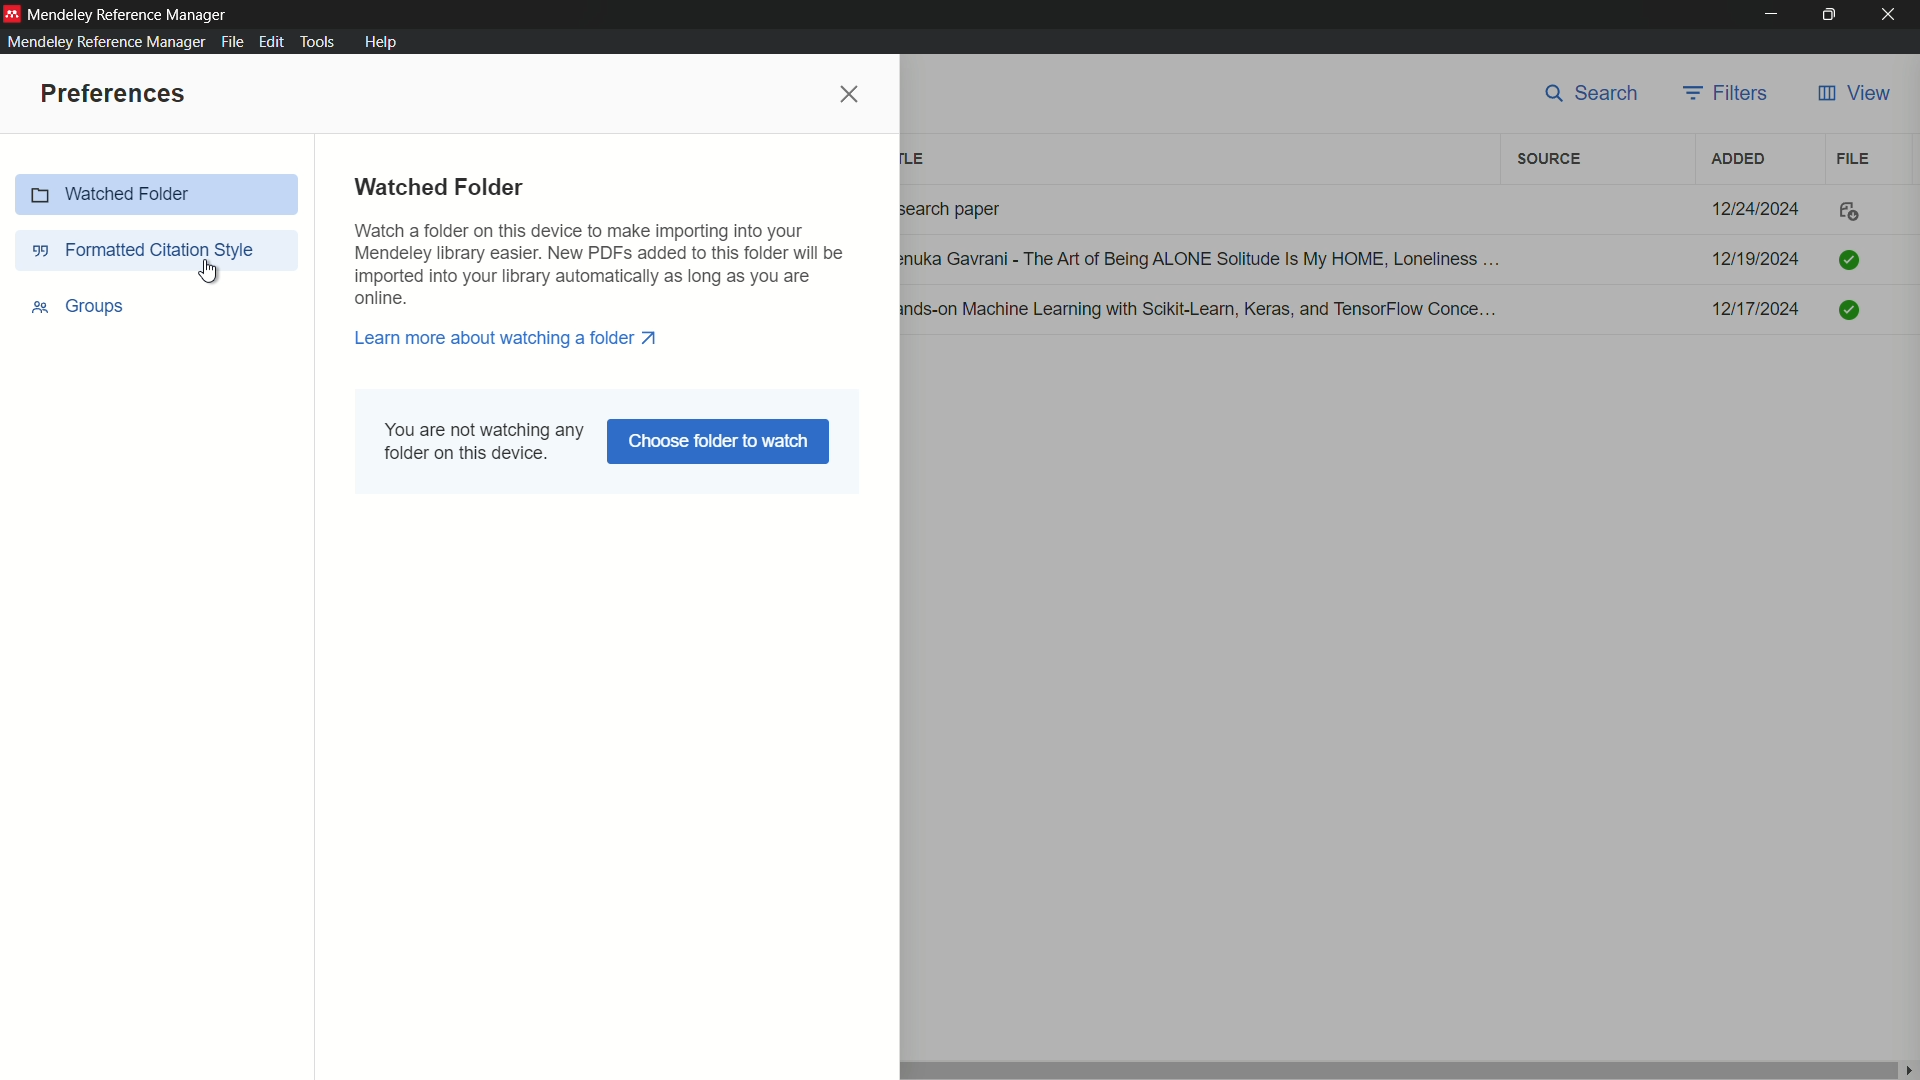 Image resolution: width=1920 pixels, height=1080 pixels. What do you see at coordinates (850, 94) in the screenshot?
I see `close` at bounding box center [850, 94].